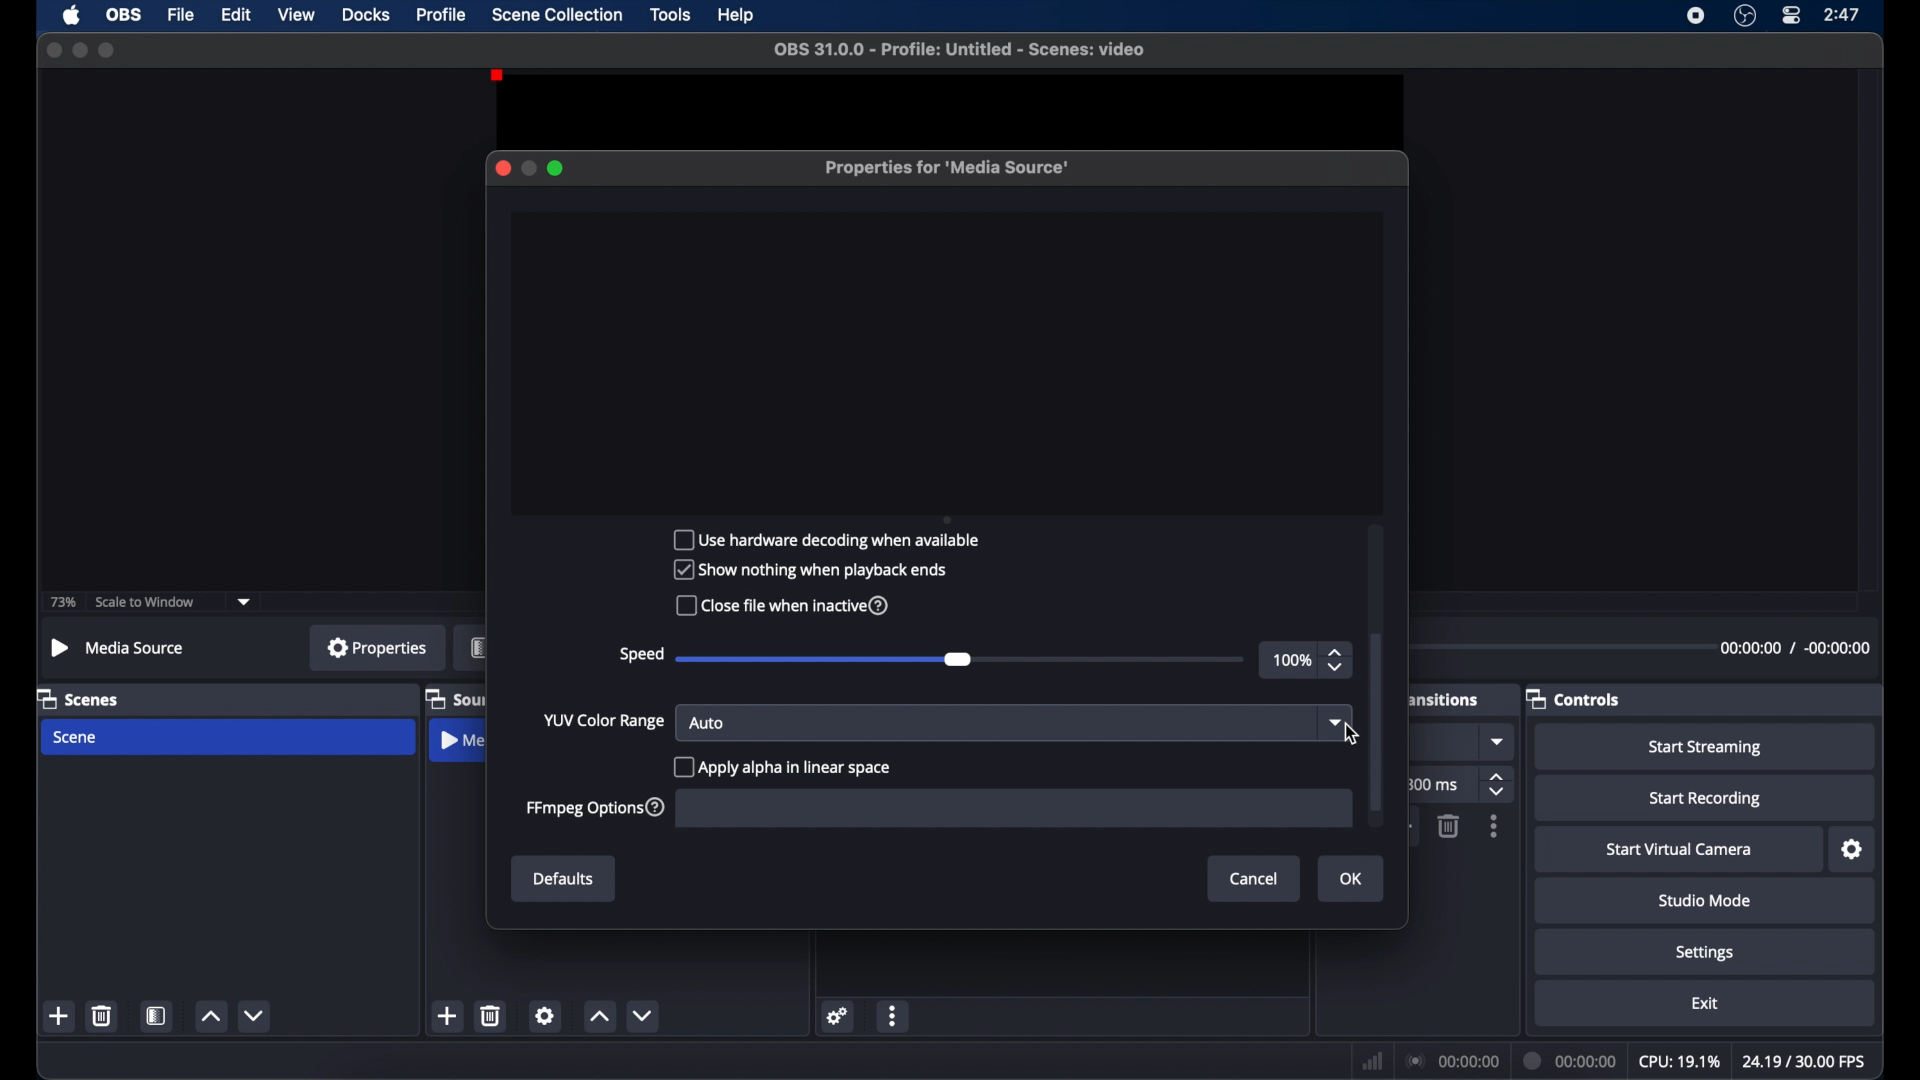 The height and width of the screenshot is (1080, 1920). Describe the element at coordinates (256, 1014) in the screenshot. I see `decrement button` at that location.